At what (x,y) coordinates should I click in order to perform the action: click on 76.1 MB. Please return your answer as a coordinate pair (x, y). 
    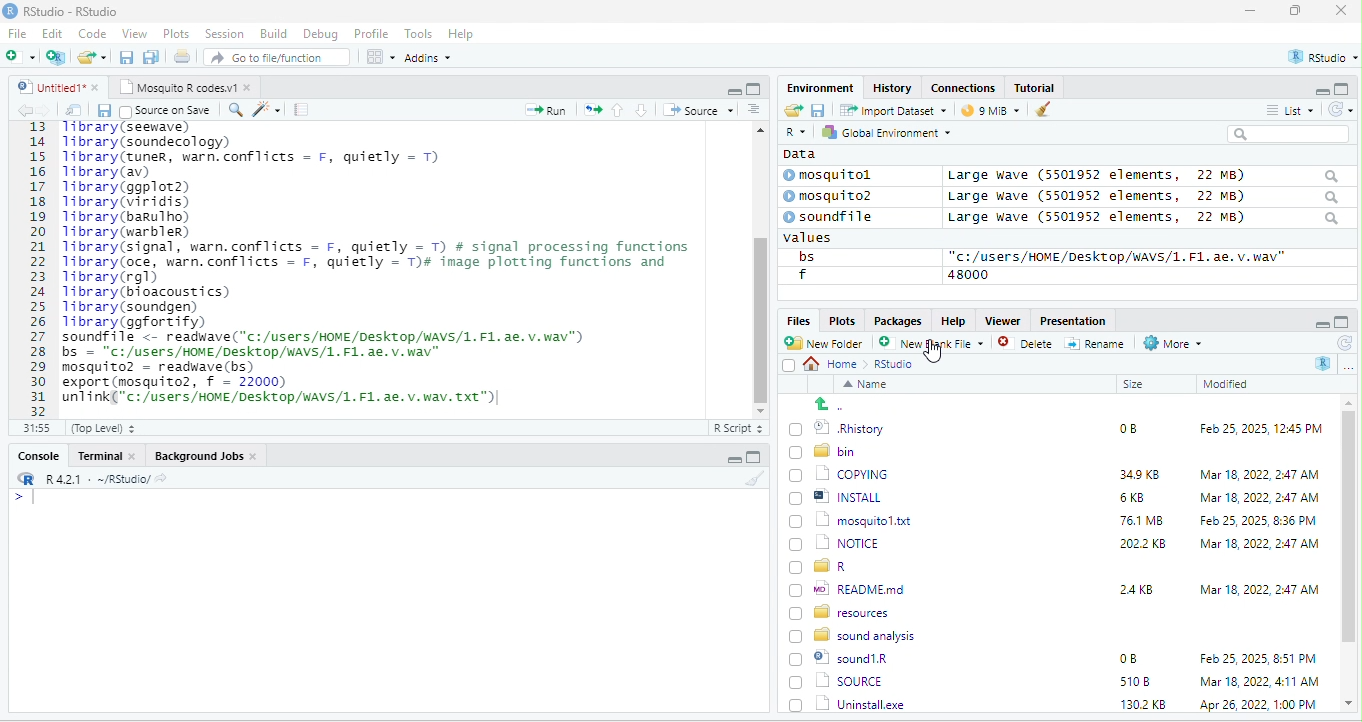
    Looking at the image, I should click on (1141, 519).